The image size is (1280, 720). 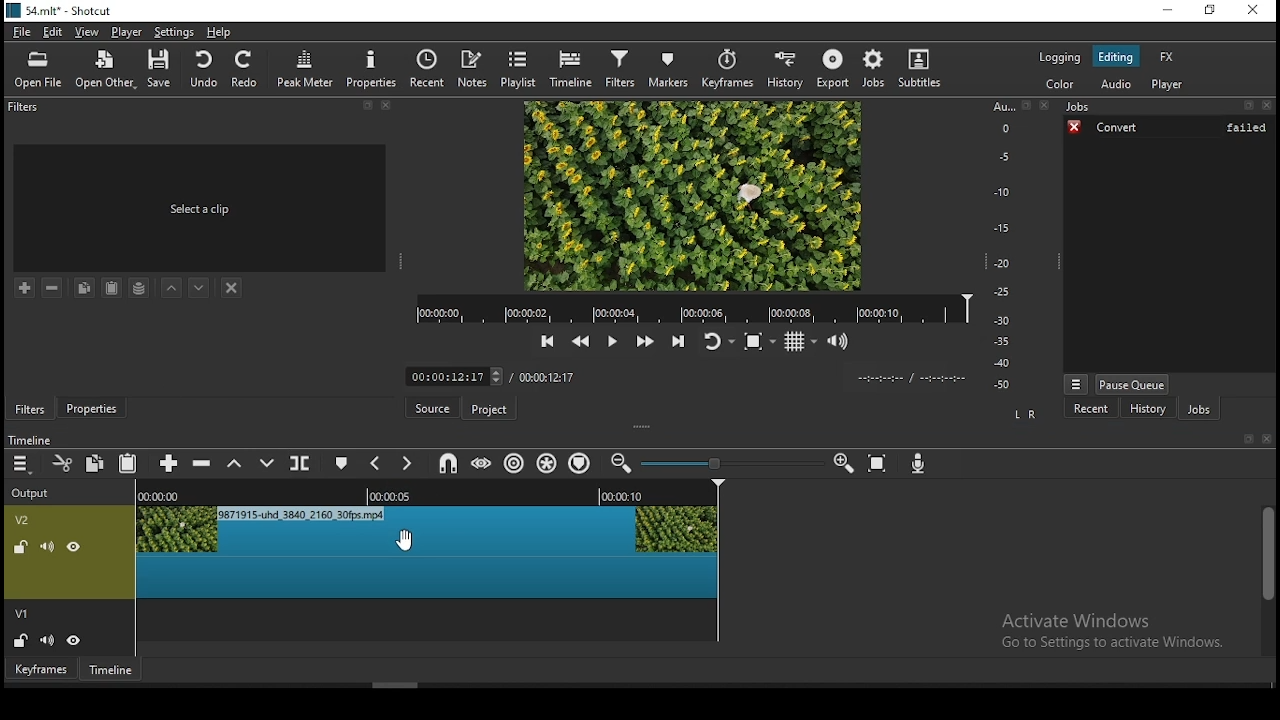 I want to click on restore, so click(x=1211, y=10).